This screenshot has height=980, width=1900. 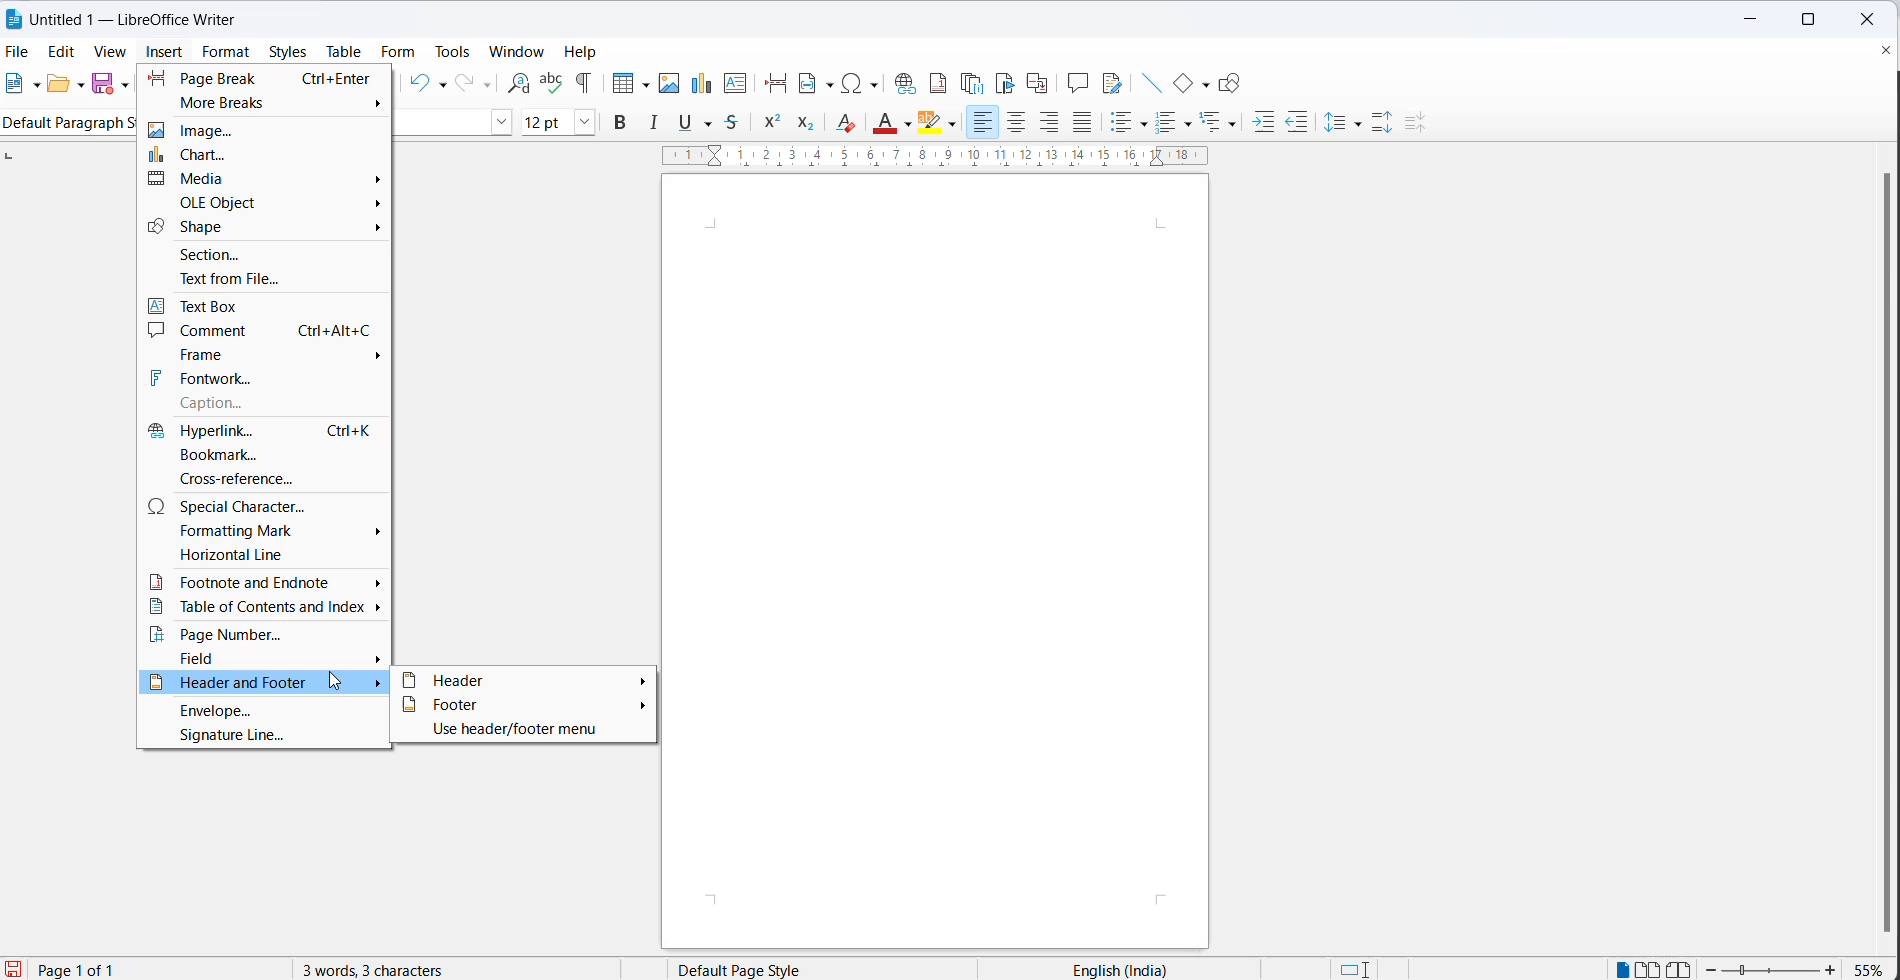 I want to click on italic, so click(x=655, y=124).